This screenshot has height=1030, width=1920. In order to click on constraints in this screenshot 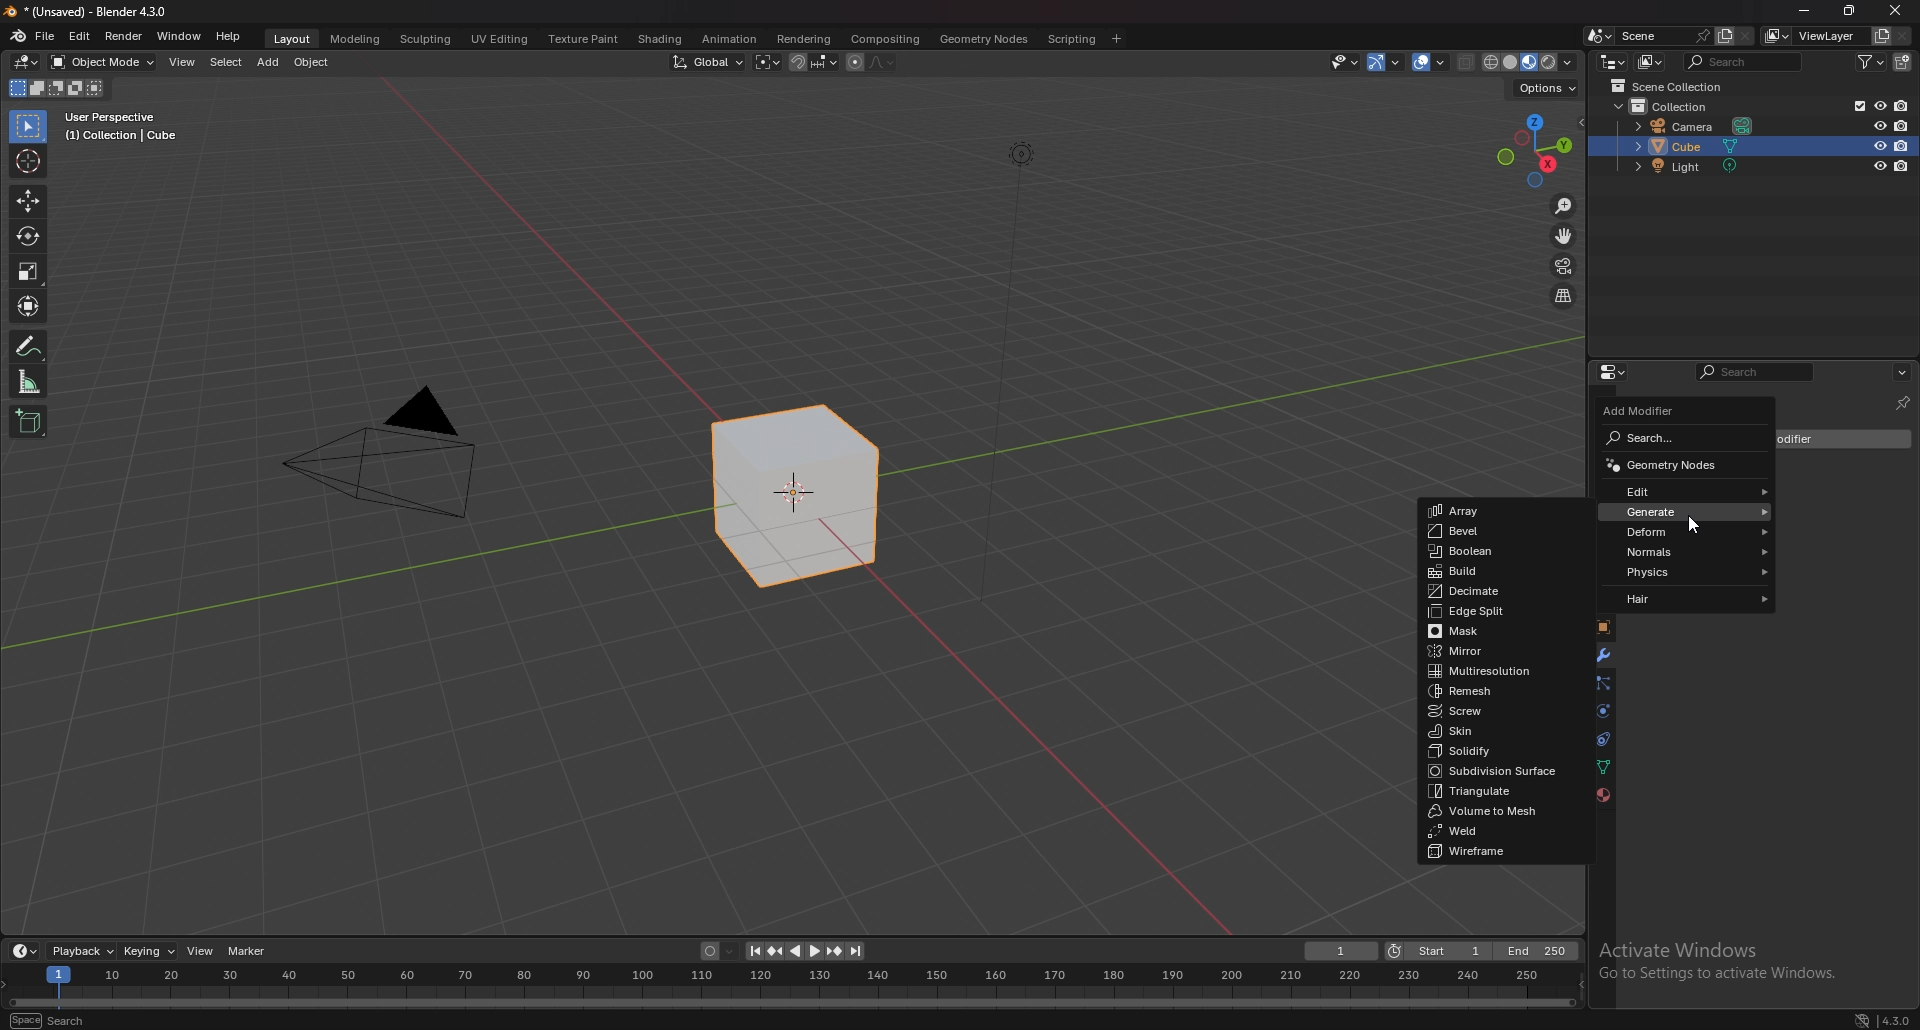, I will do `click(1601, 738)`.